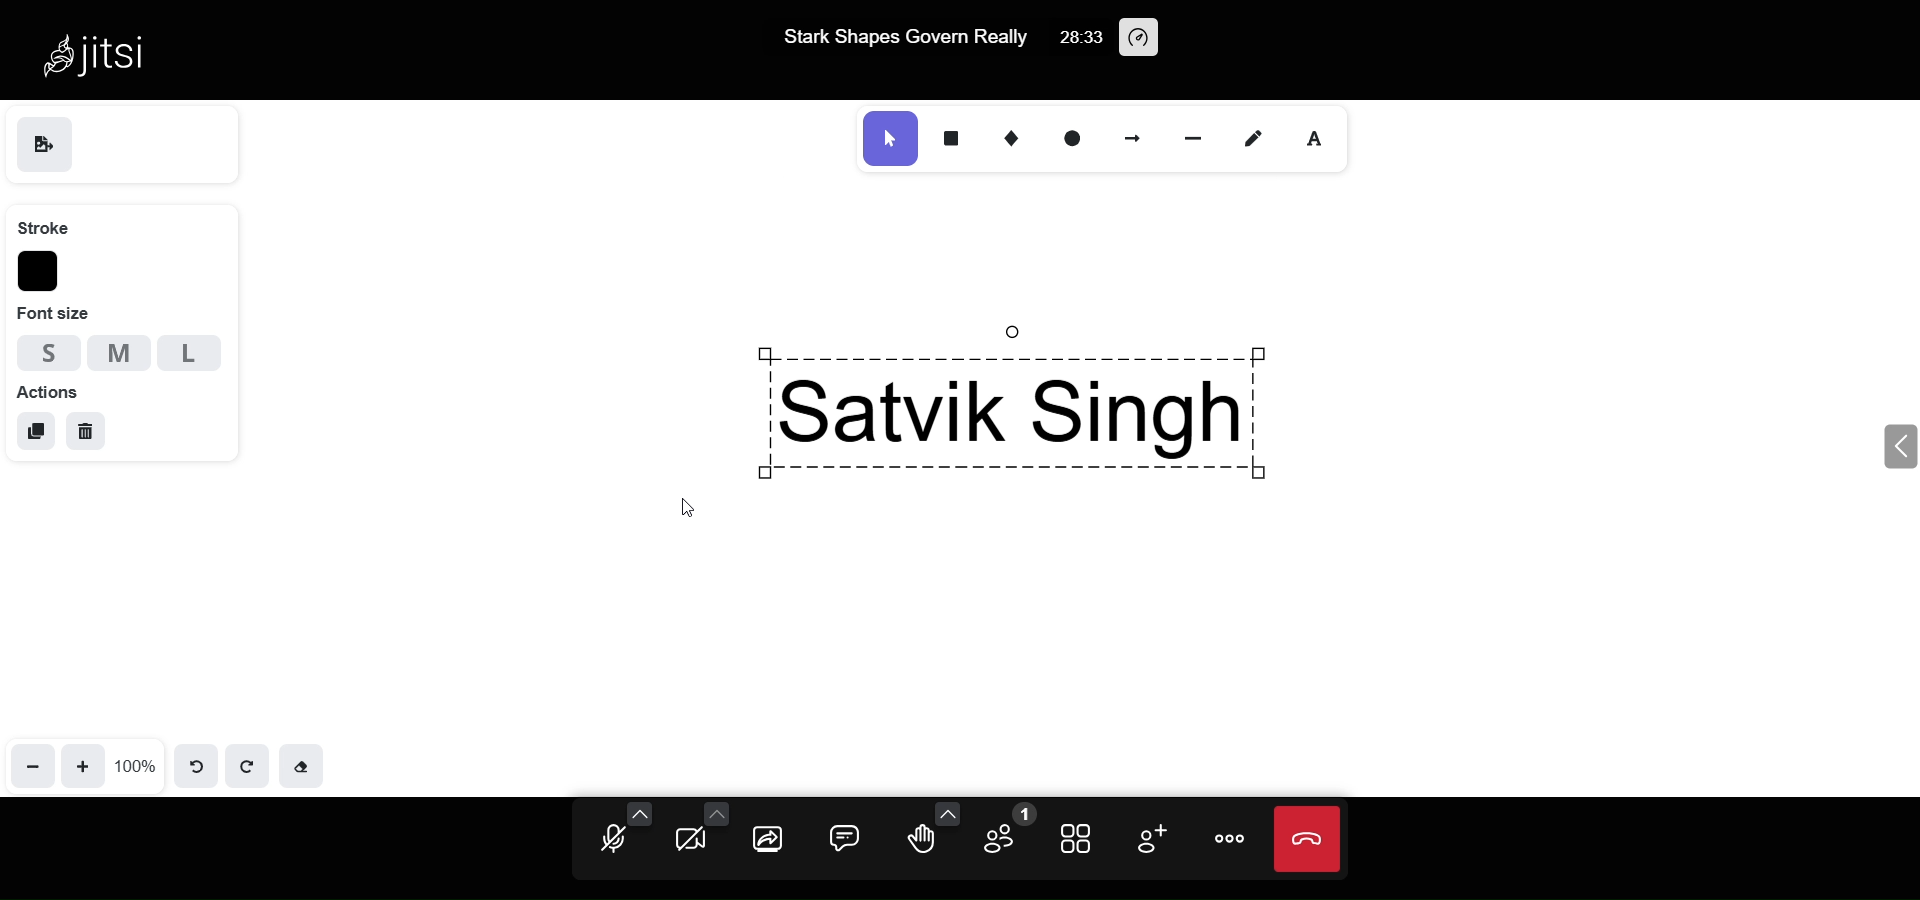 Image resolution: width=1920 pixels, height=900 pixels. What do you see at coordinates (1152, 838) in the screenshot?
I see `invite people` at bounding box center [1152, 838].